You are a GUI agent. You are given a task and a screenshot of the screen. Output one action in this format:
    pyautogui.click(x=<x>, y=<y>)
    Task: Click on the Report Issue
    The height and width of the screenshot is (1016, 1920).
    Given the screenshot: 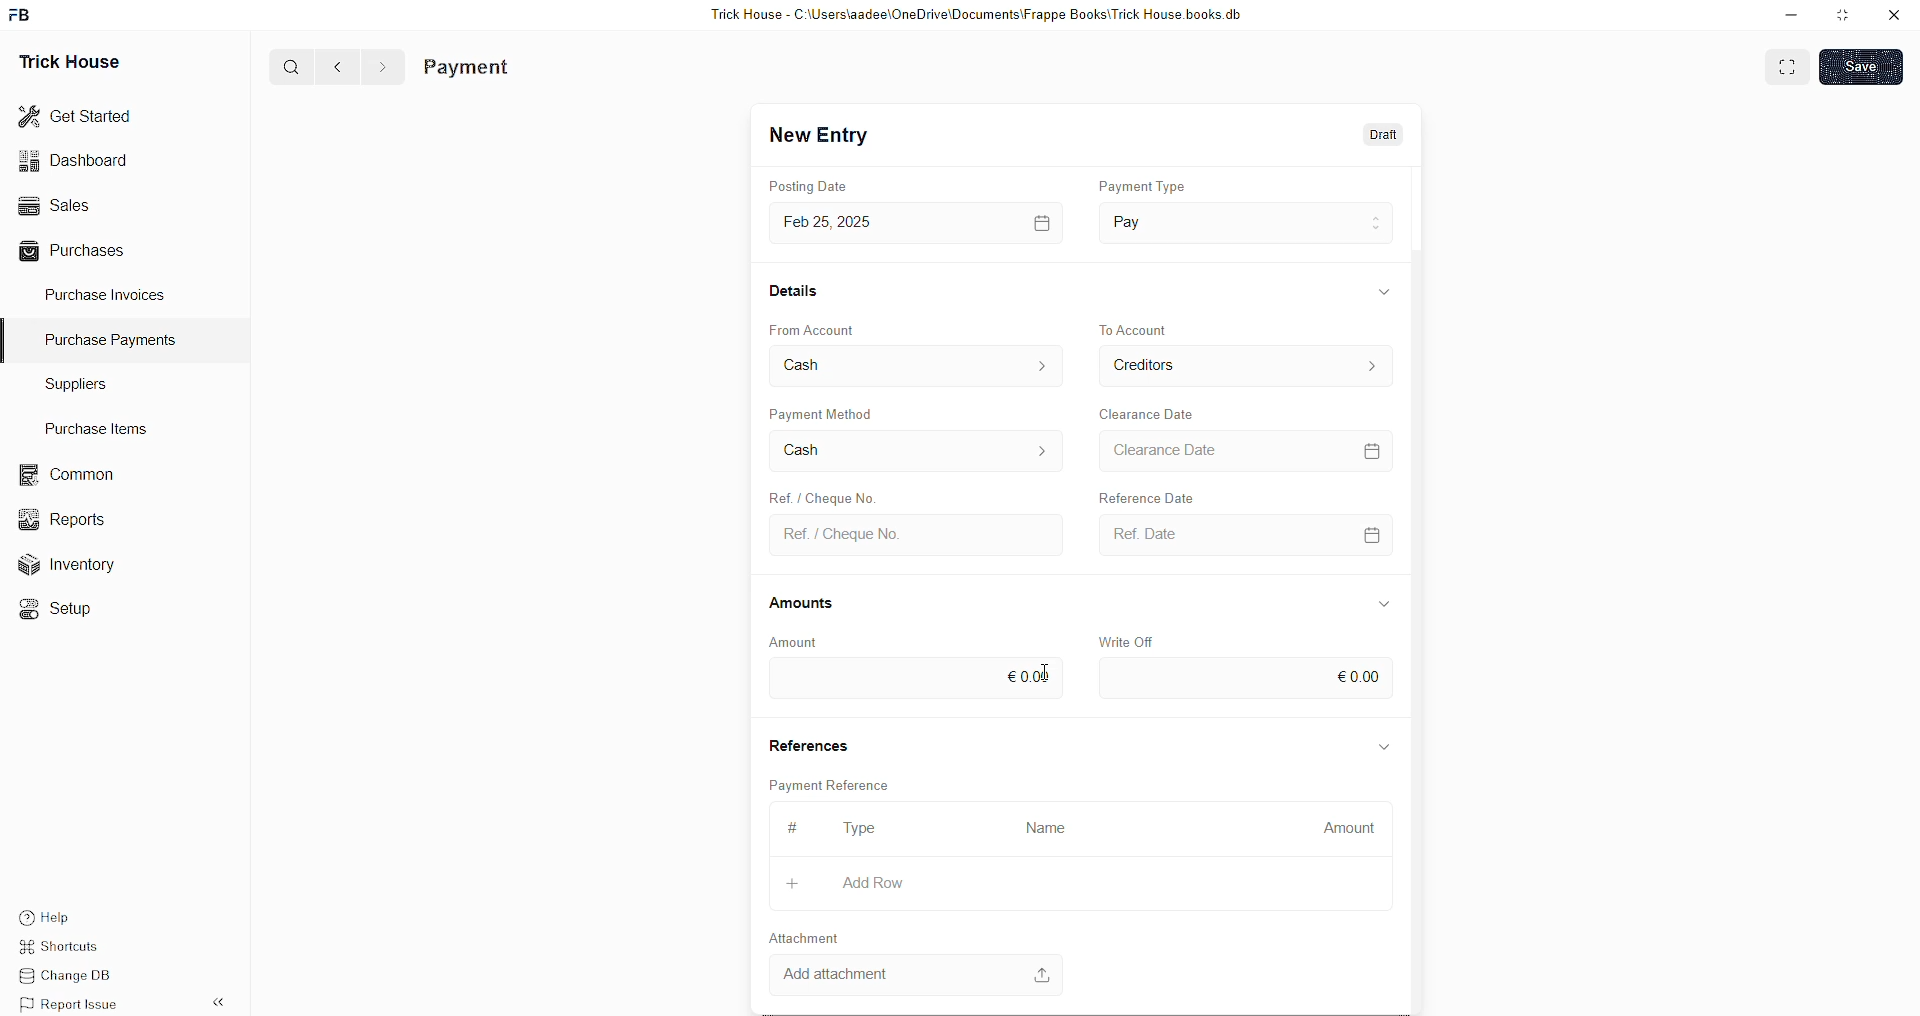 What is the action you would take?
    pyautogui.click(x=75, y=1004)
    